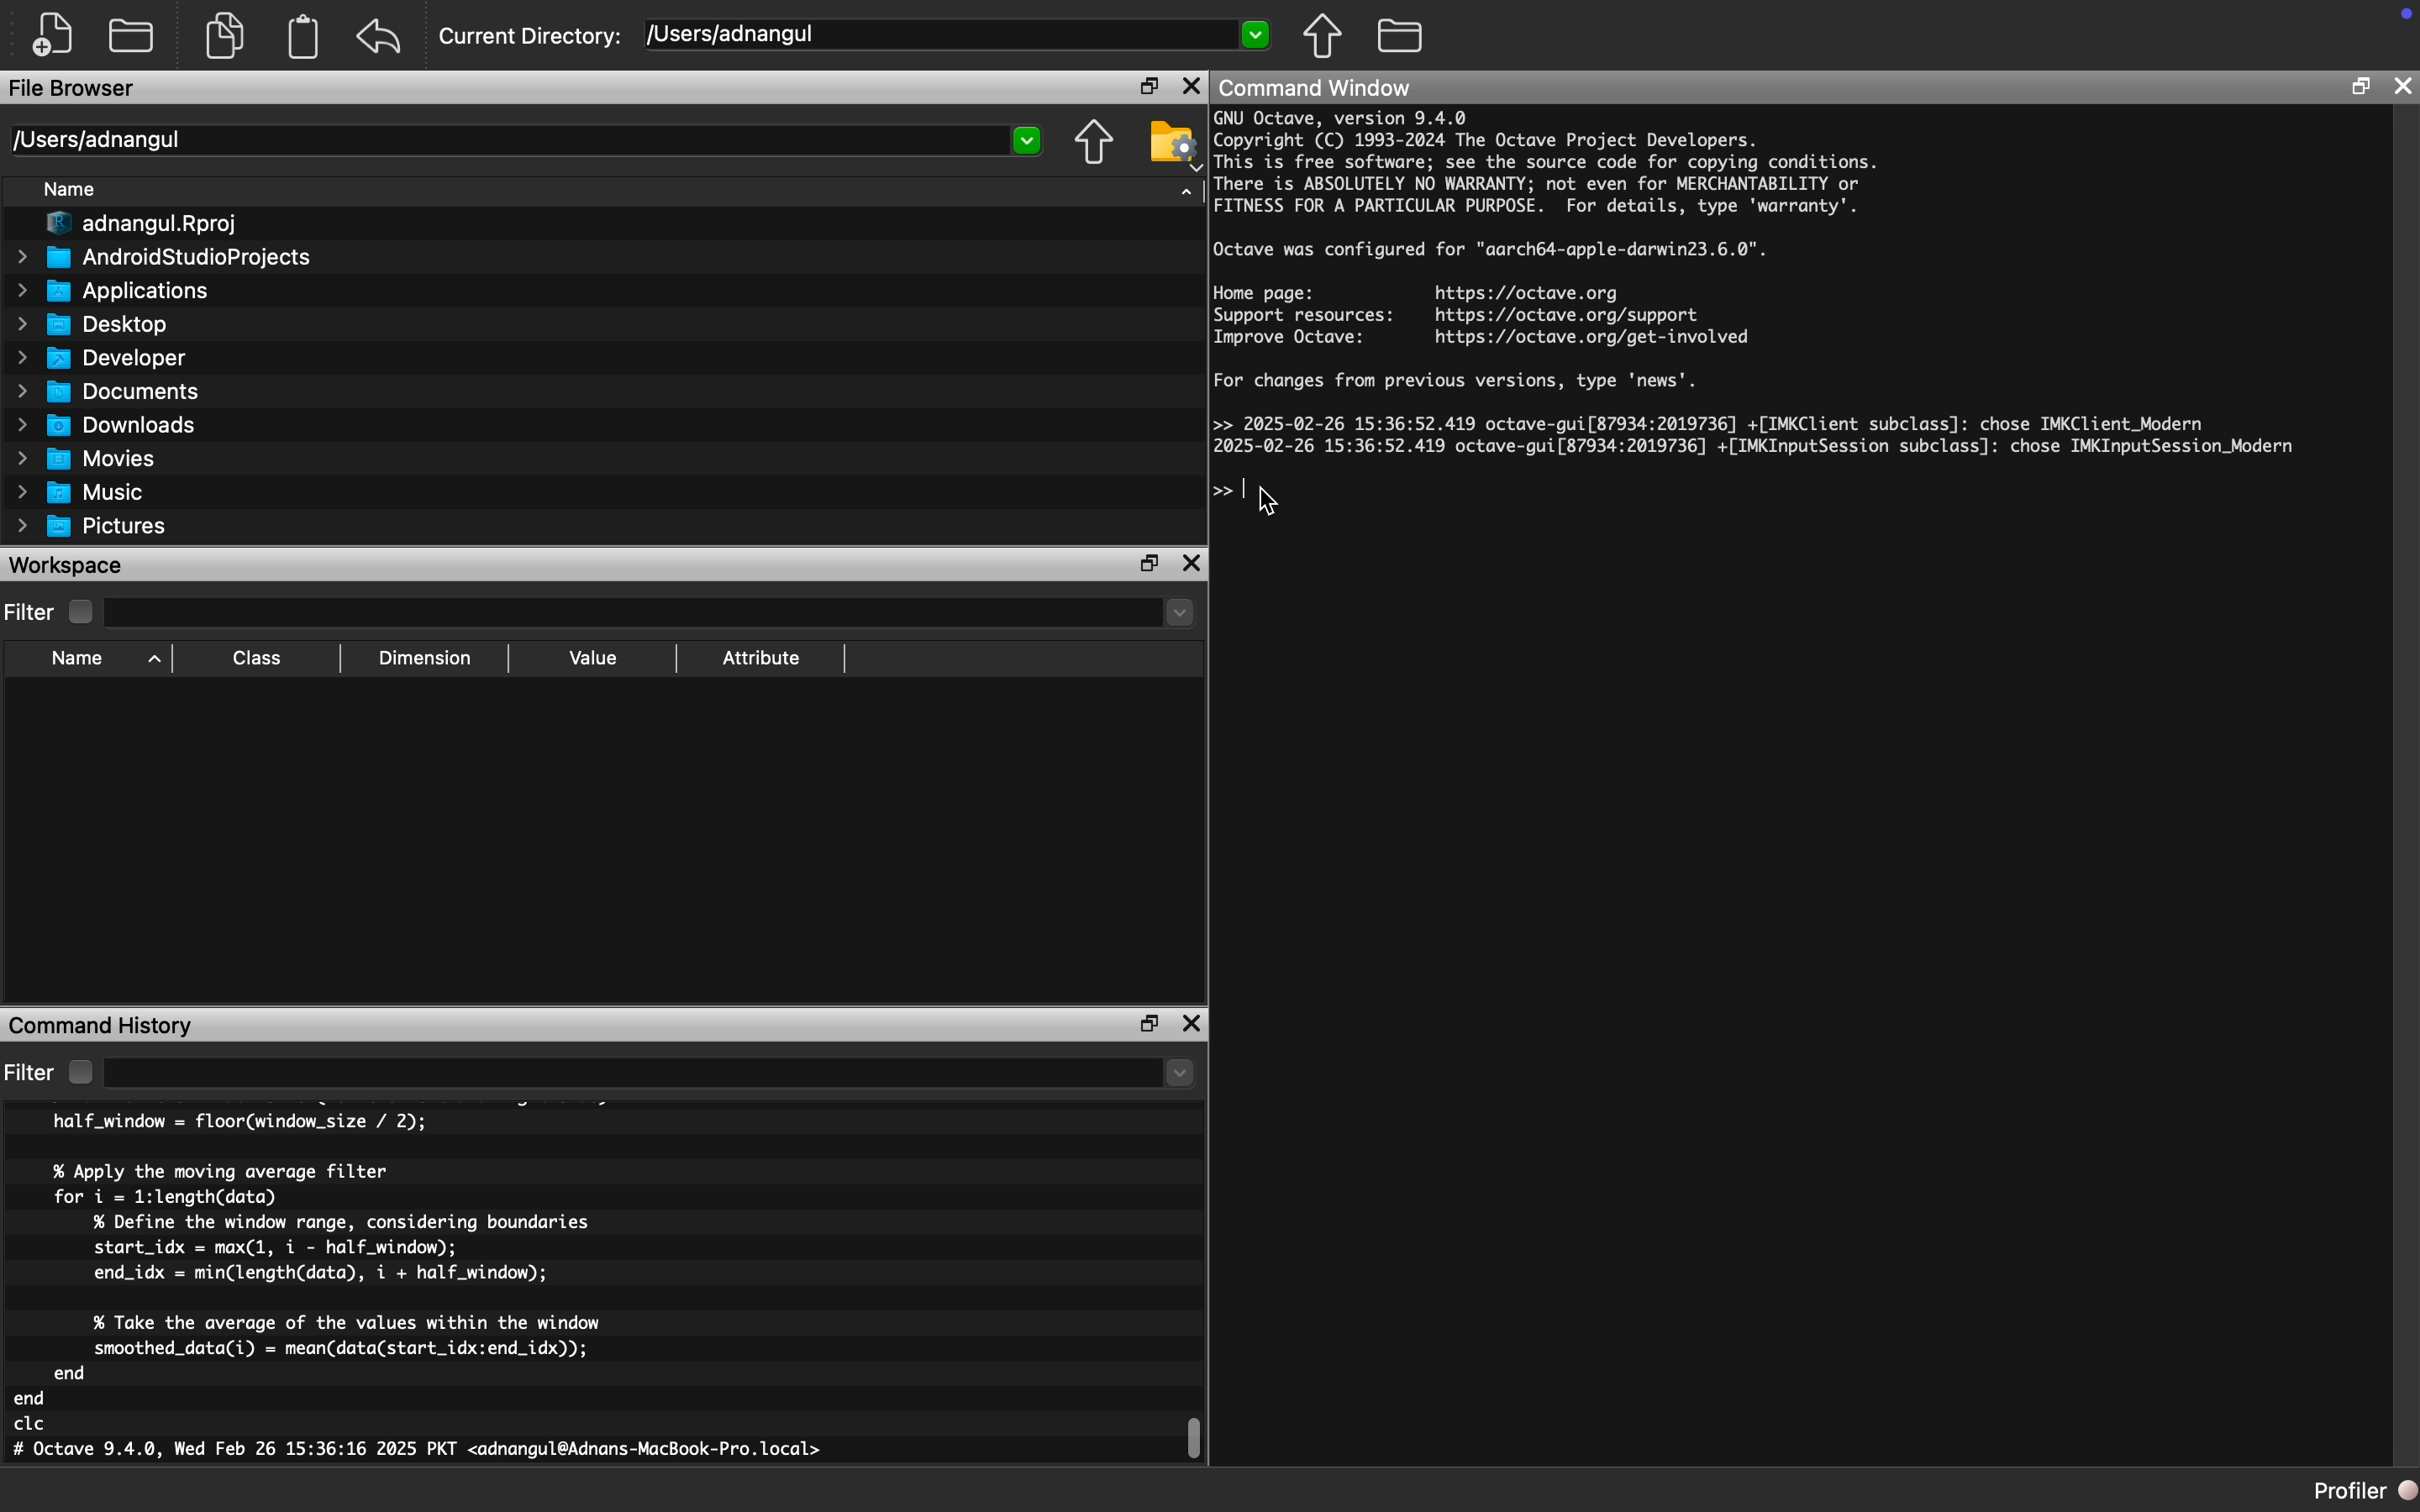 The height and width of the screenshot is (1512, 2420). What do you see at coordinates (419, 1452) in the screenshot?
I see `# Octave 9.4.0, Wed Feb 26 15:36:16 2025 PKT <adnangul@Adnans-MacBook-Pro.local>` at bounding box center [419, 1452].